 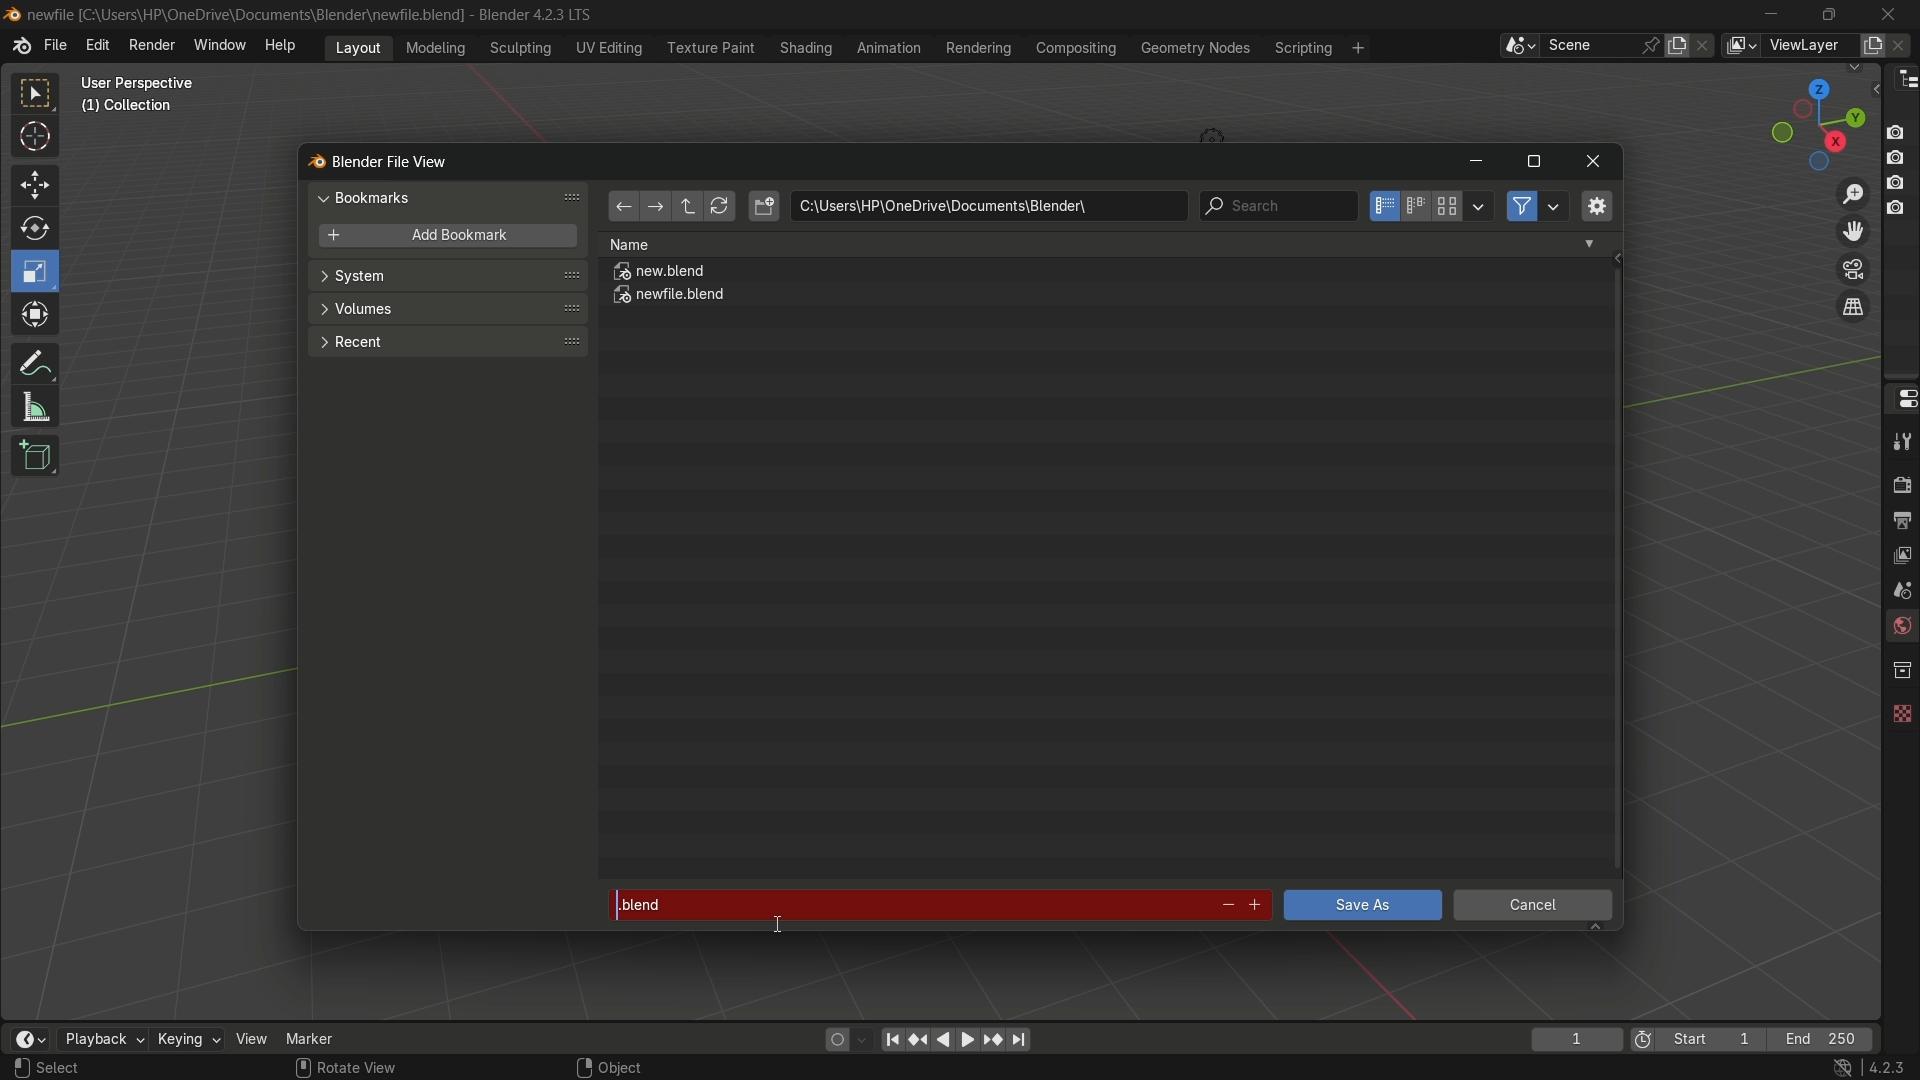 I want to click on modeling menu, so click(x=437, y=46).